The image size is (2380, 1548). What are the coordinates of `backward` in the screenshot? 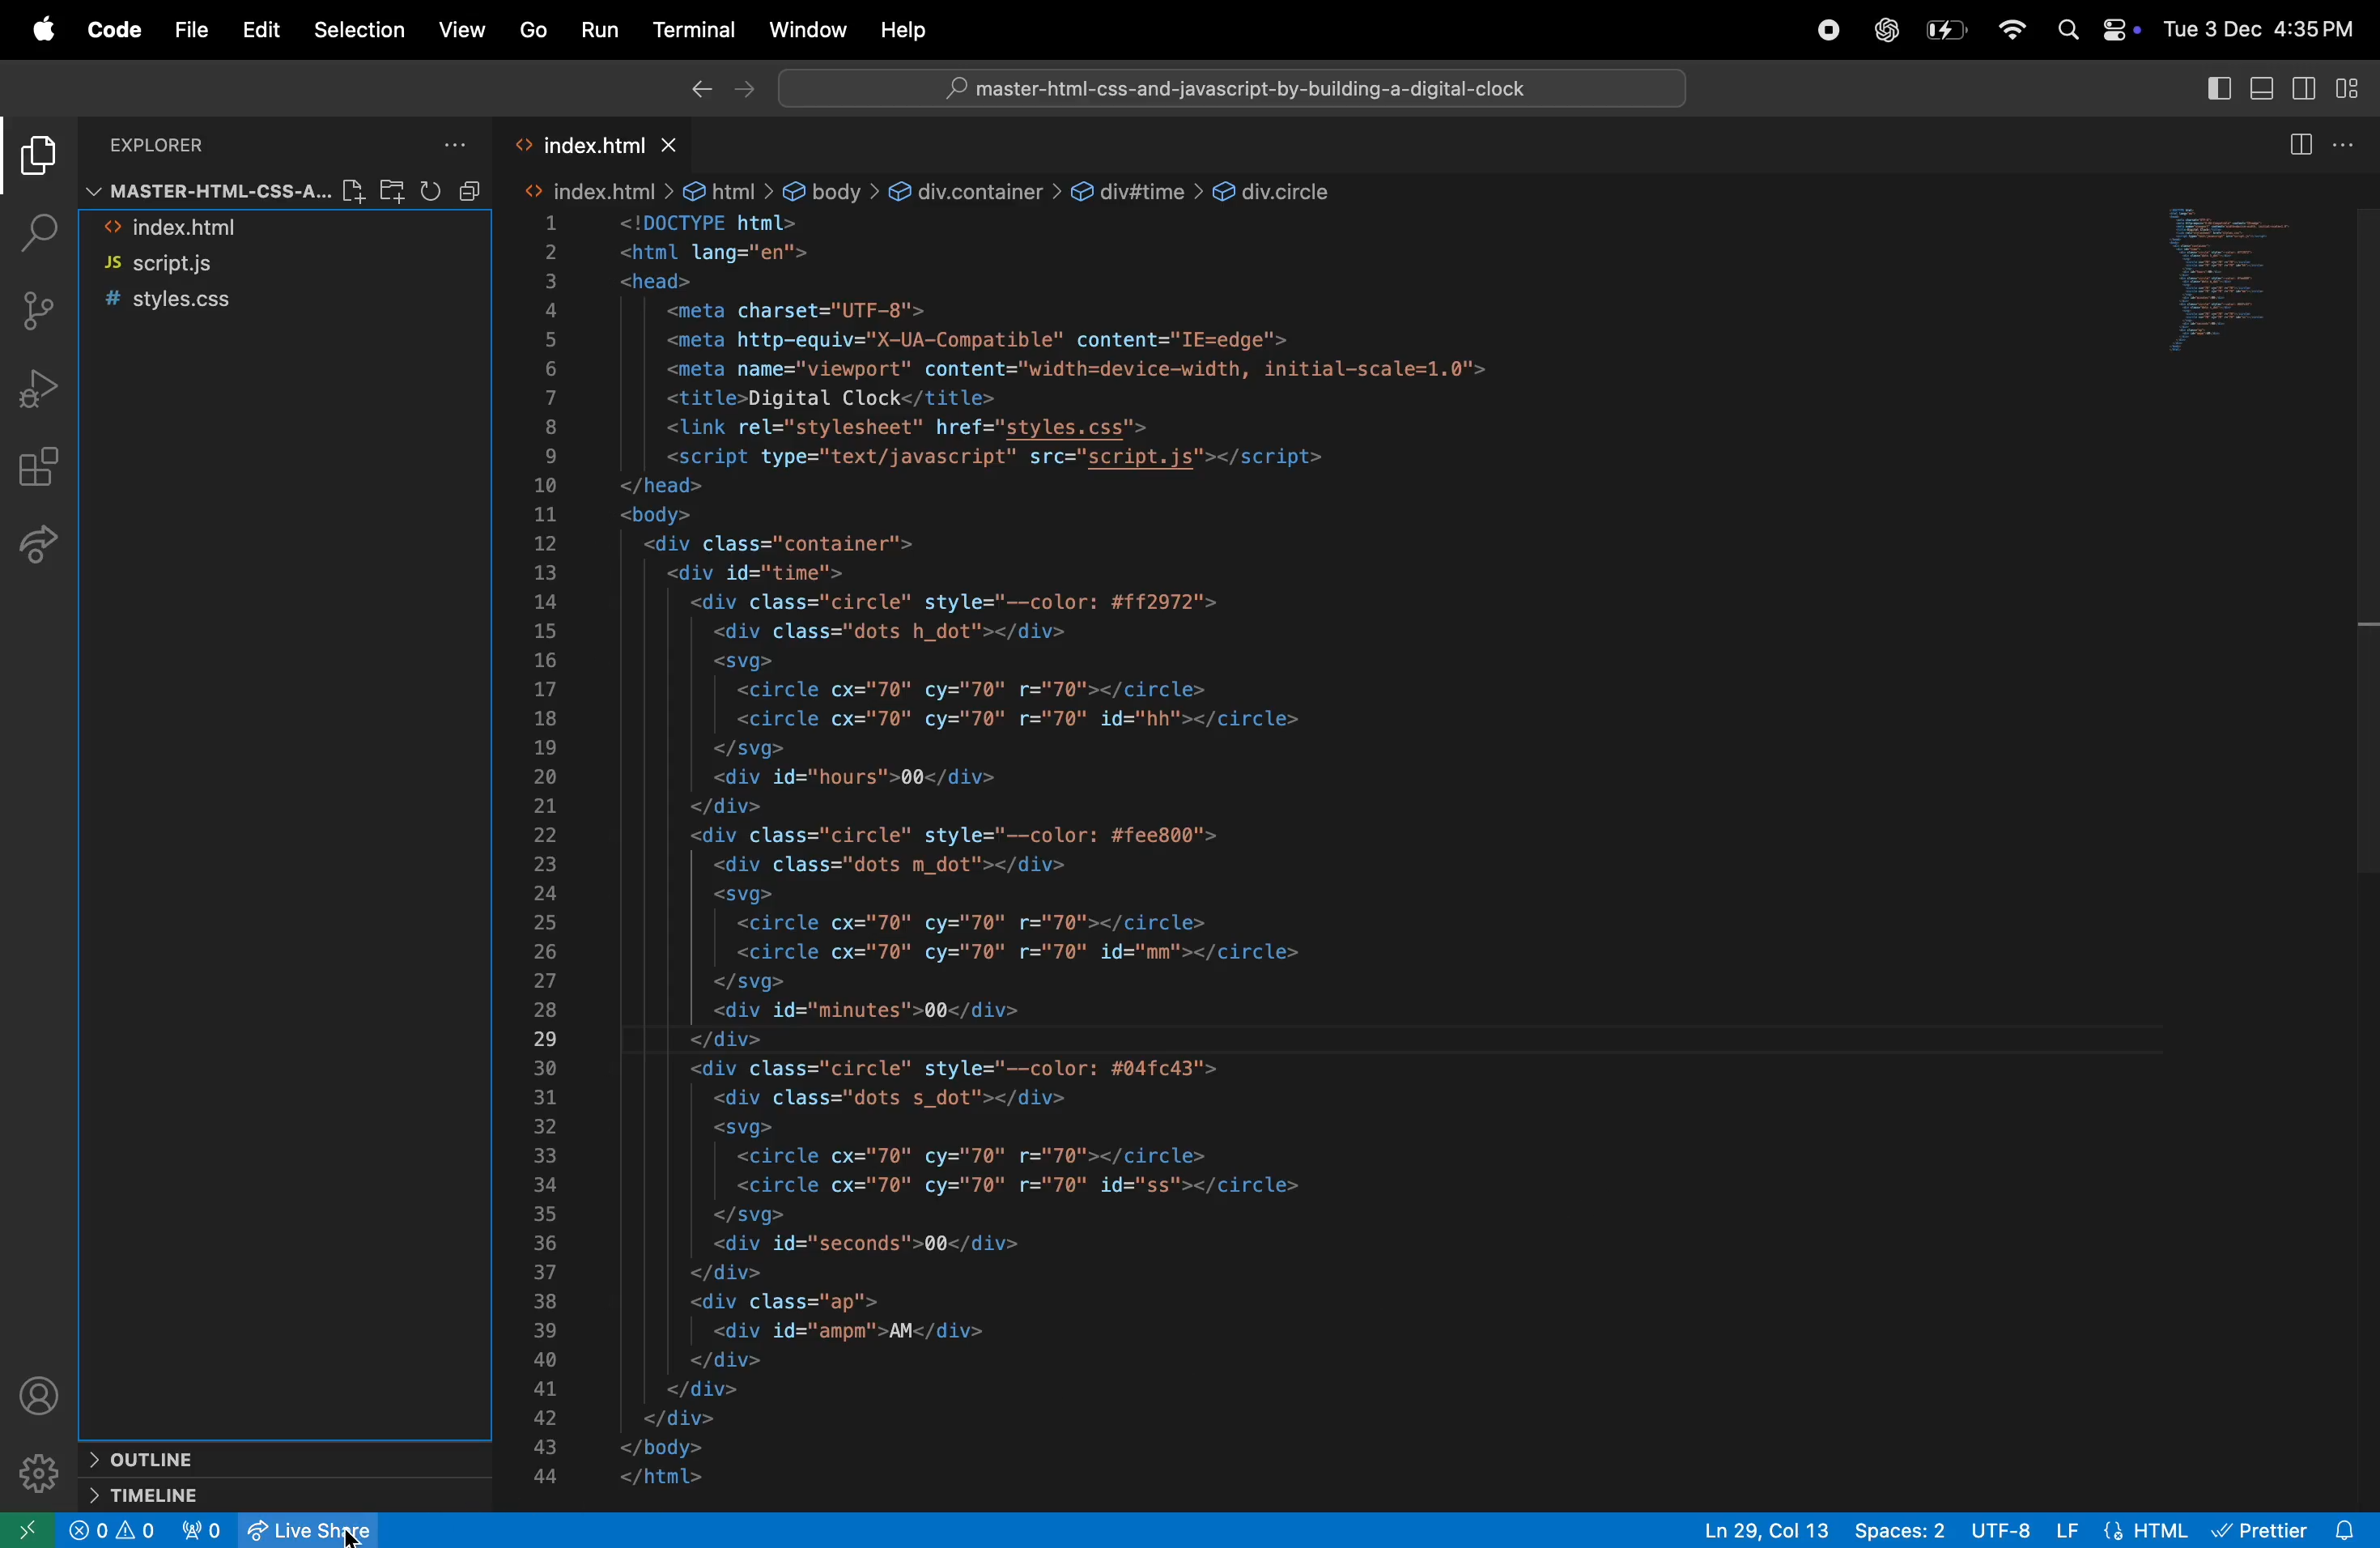 It's located at (697, 90).